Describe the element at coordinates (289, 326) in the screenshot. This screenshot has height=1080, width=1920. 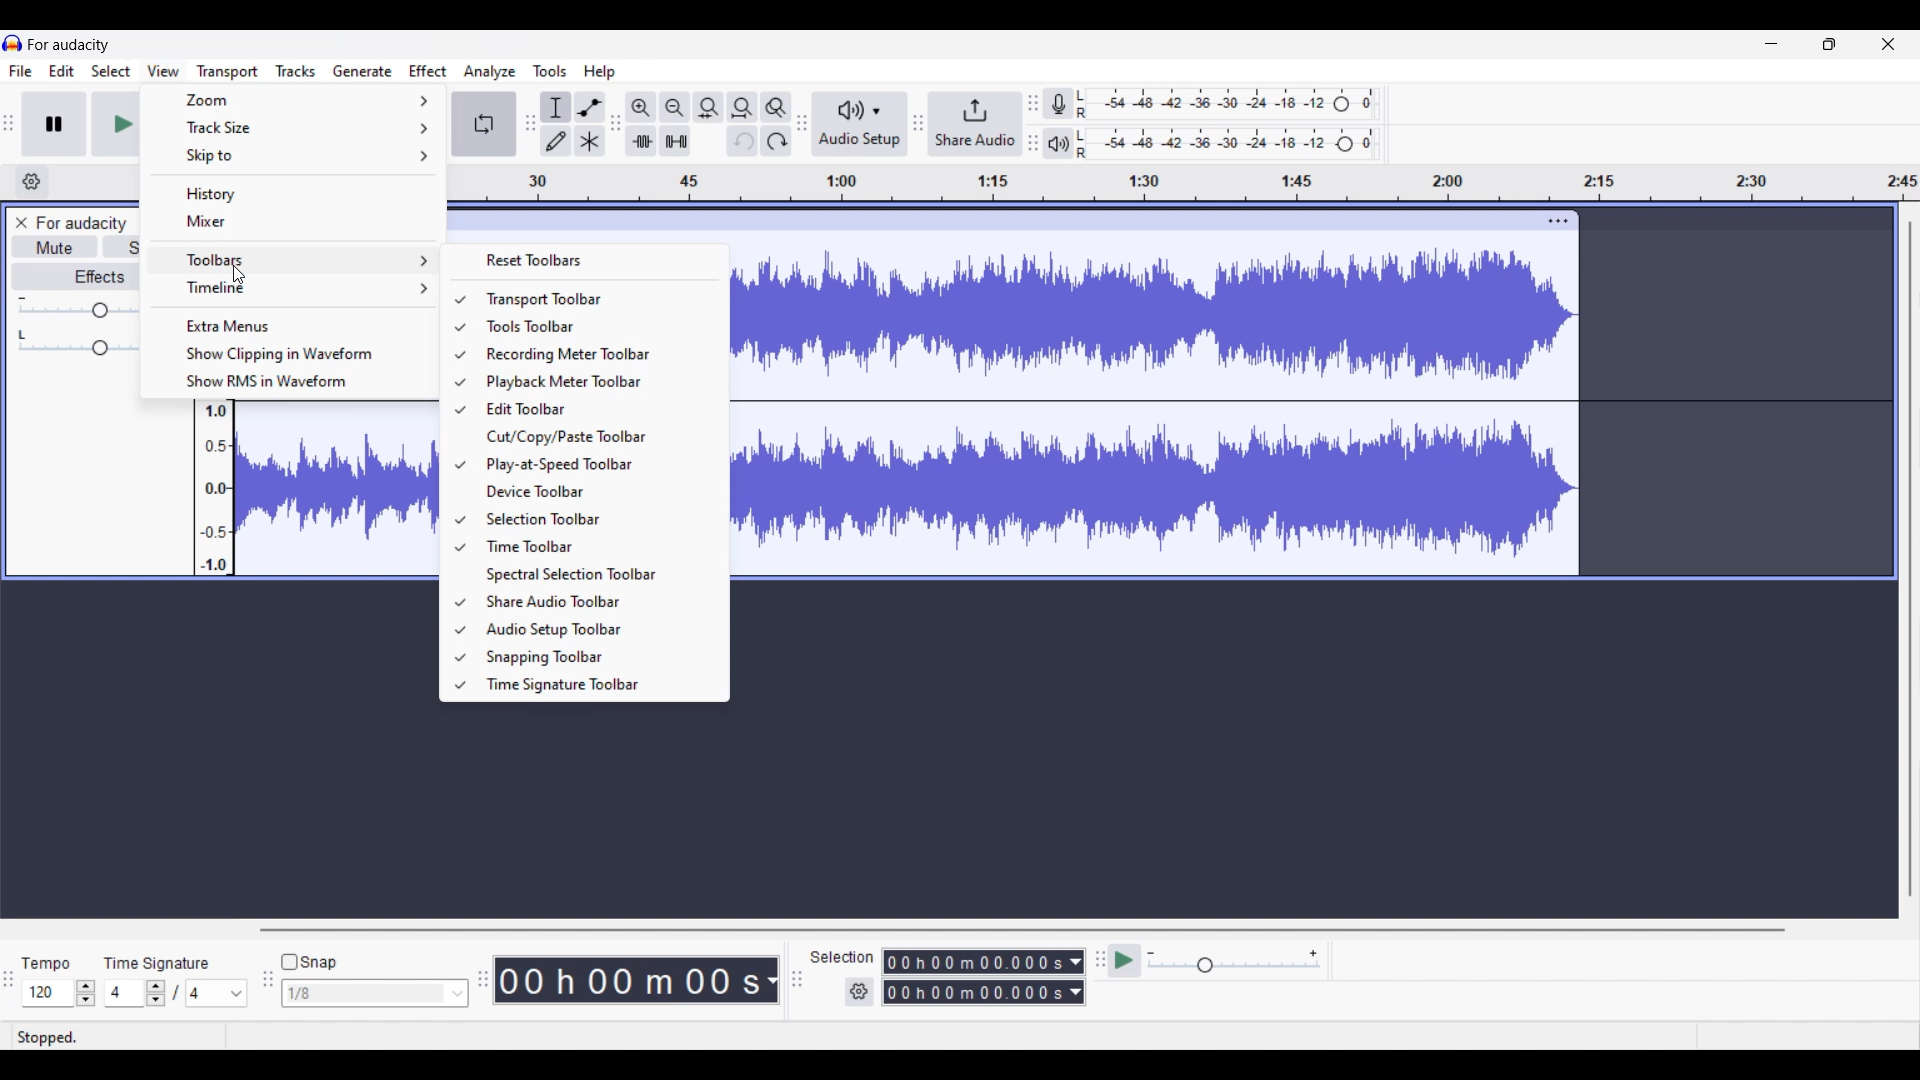
I see `Extra menus` at that location.